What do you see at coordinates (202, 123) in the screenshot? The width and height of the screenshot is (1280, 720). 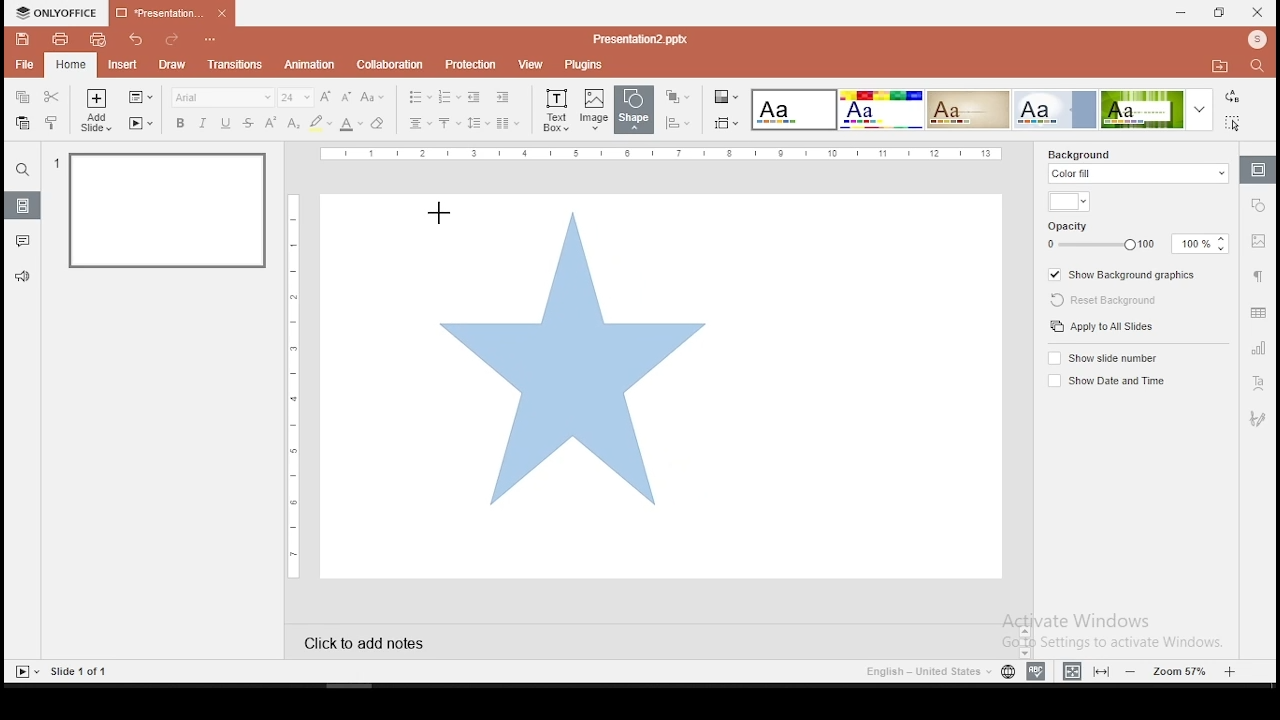 I see `italics` at bounding box center [202, 123].